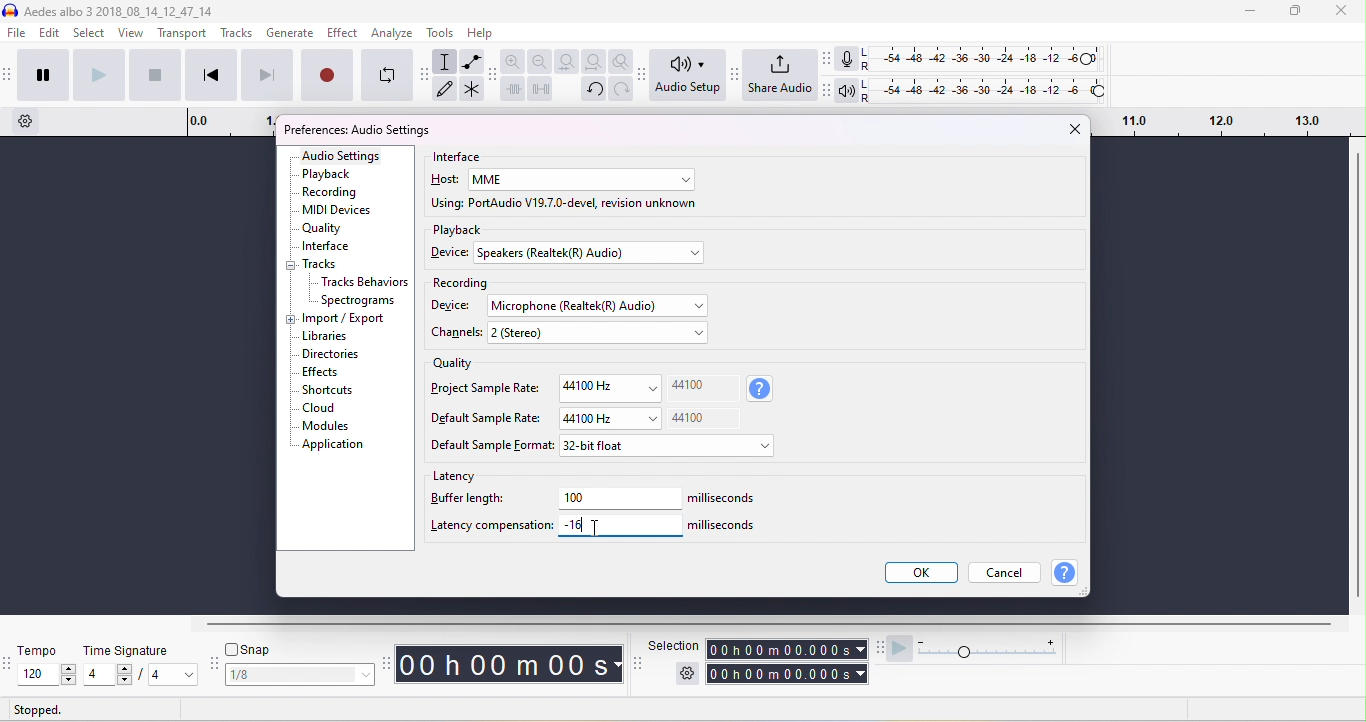 Image resolution: width=1366 pixels, height=722 pixels. What do you see at coordinates (689, 384) in the screenshot?
I see `44100` at bounding box center [689, 384].